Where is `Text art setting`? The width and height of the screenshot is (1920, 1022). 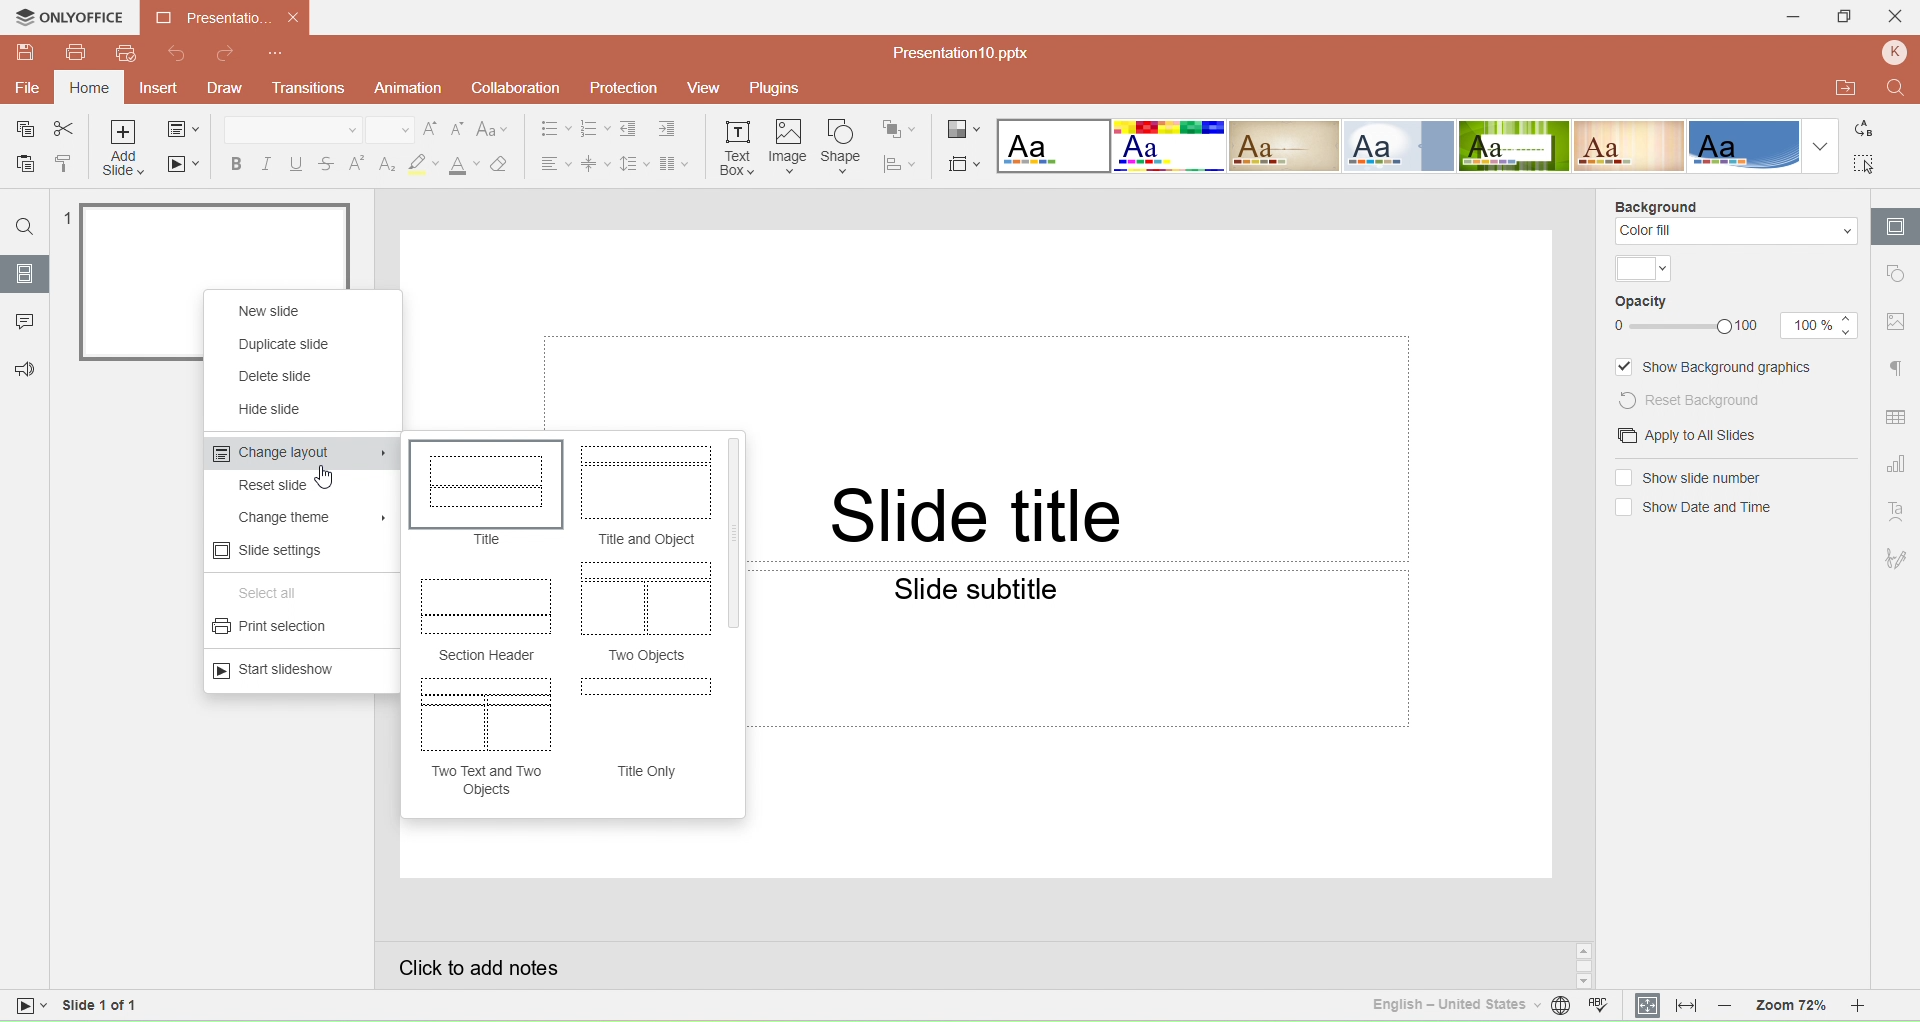 Text art setting is located at coordinates (1897, 512).